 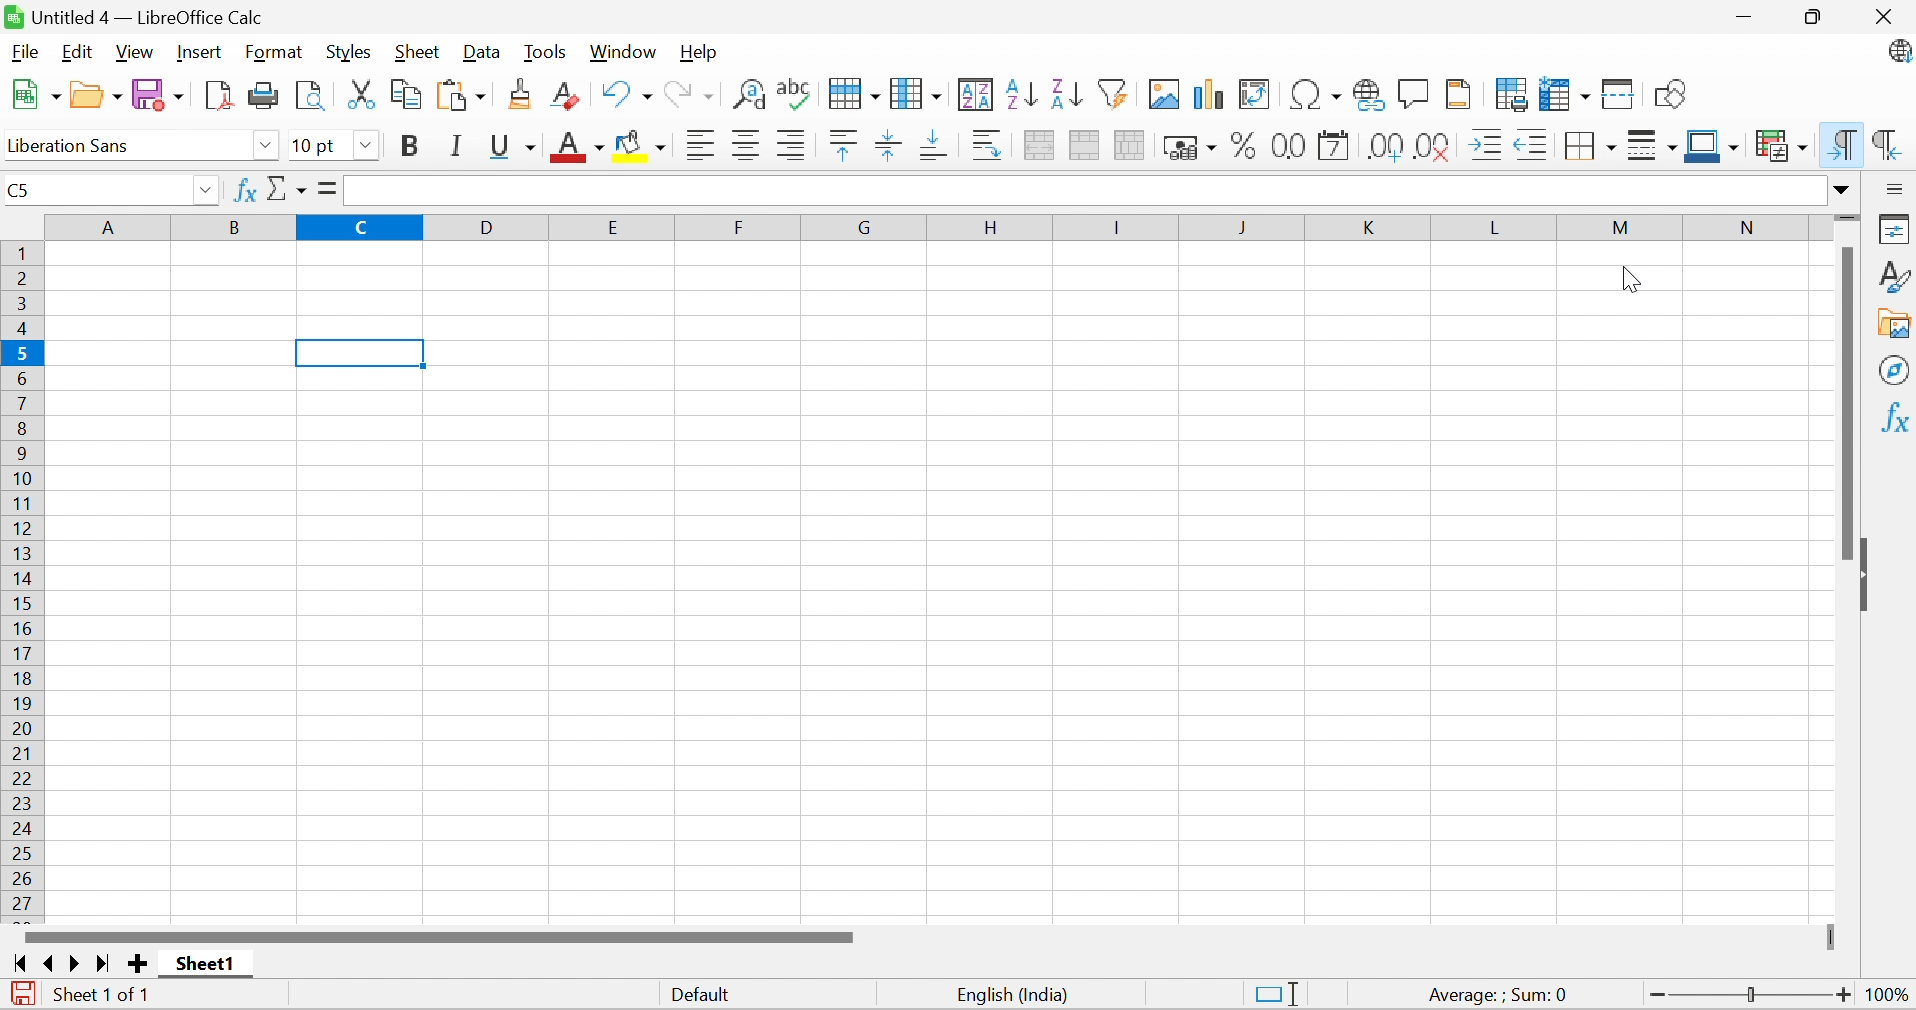 What do you see at coordinates (310, 97) in the screenshot?
I see `Toggle print preview` at bounding box center [310, 97].